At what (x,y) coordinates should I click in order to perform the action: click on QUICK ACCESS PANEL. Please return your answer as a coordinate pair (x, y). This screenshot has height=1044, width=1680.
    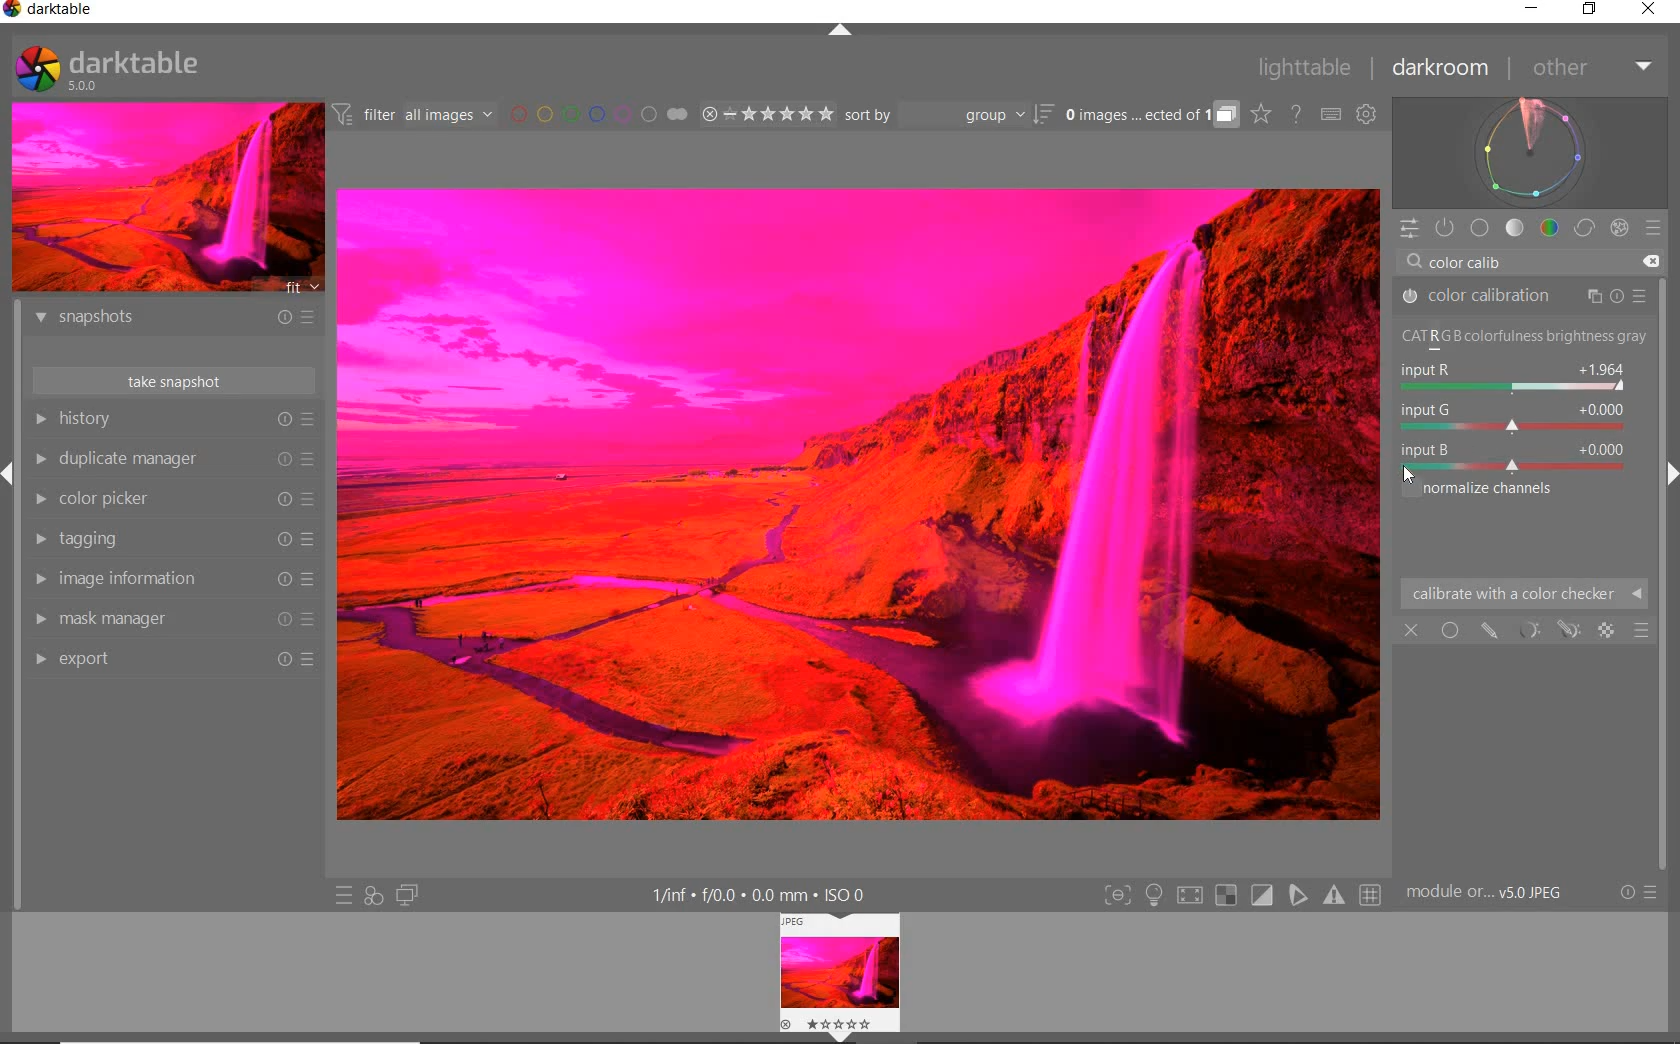
    Looking at the image, I should click on (1409, 229).